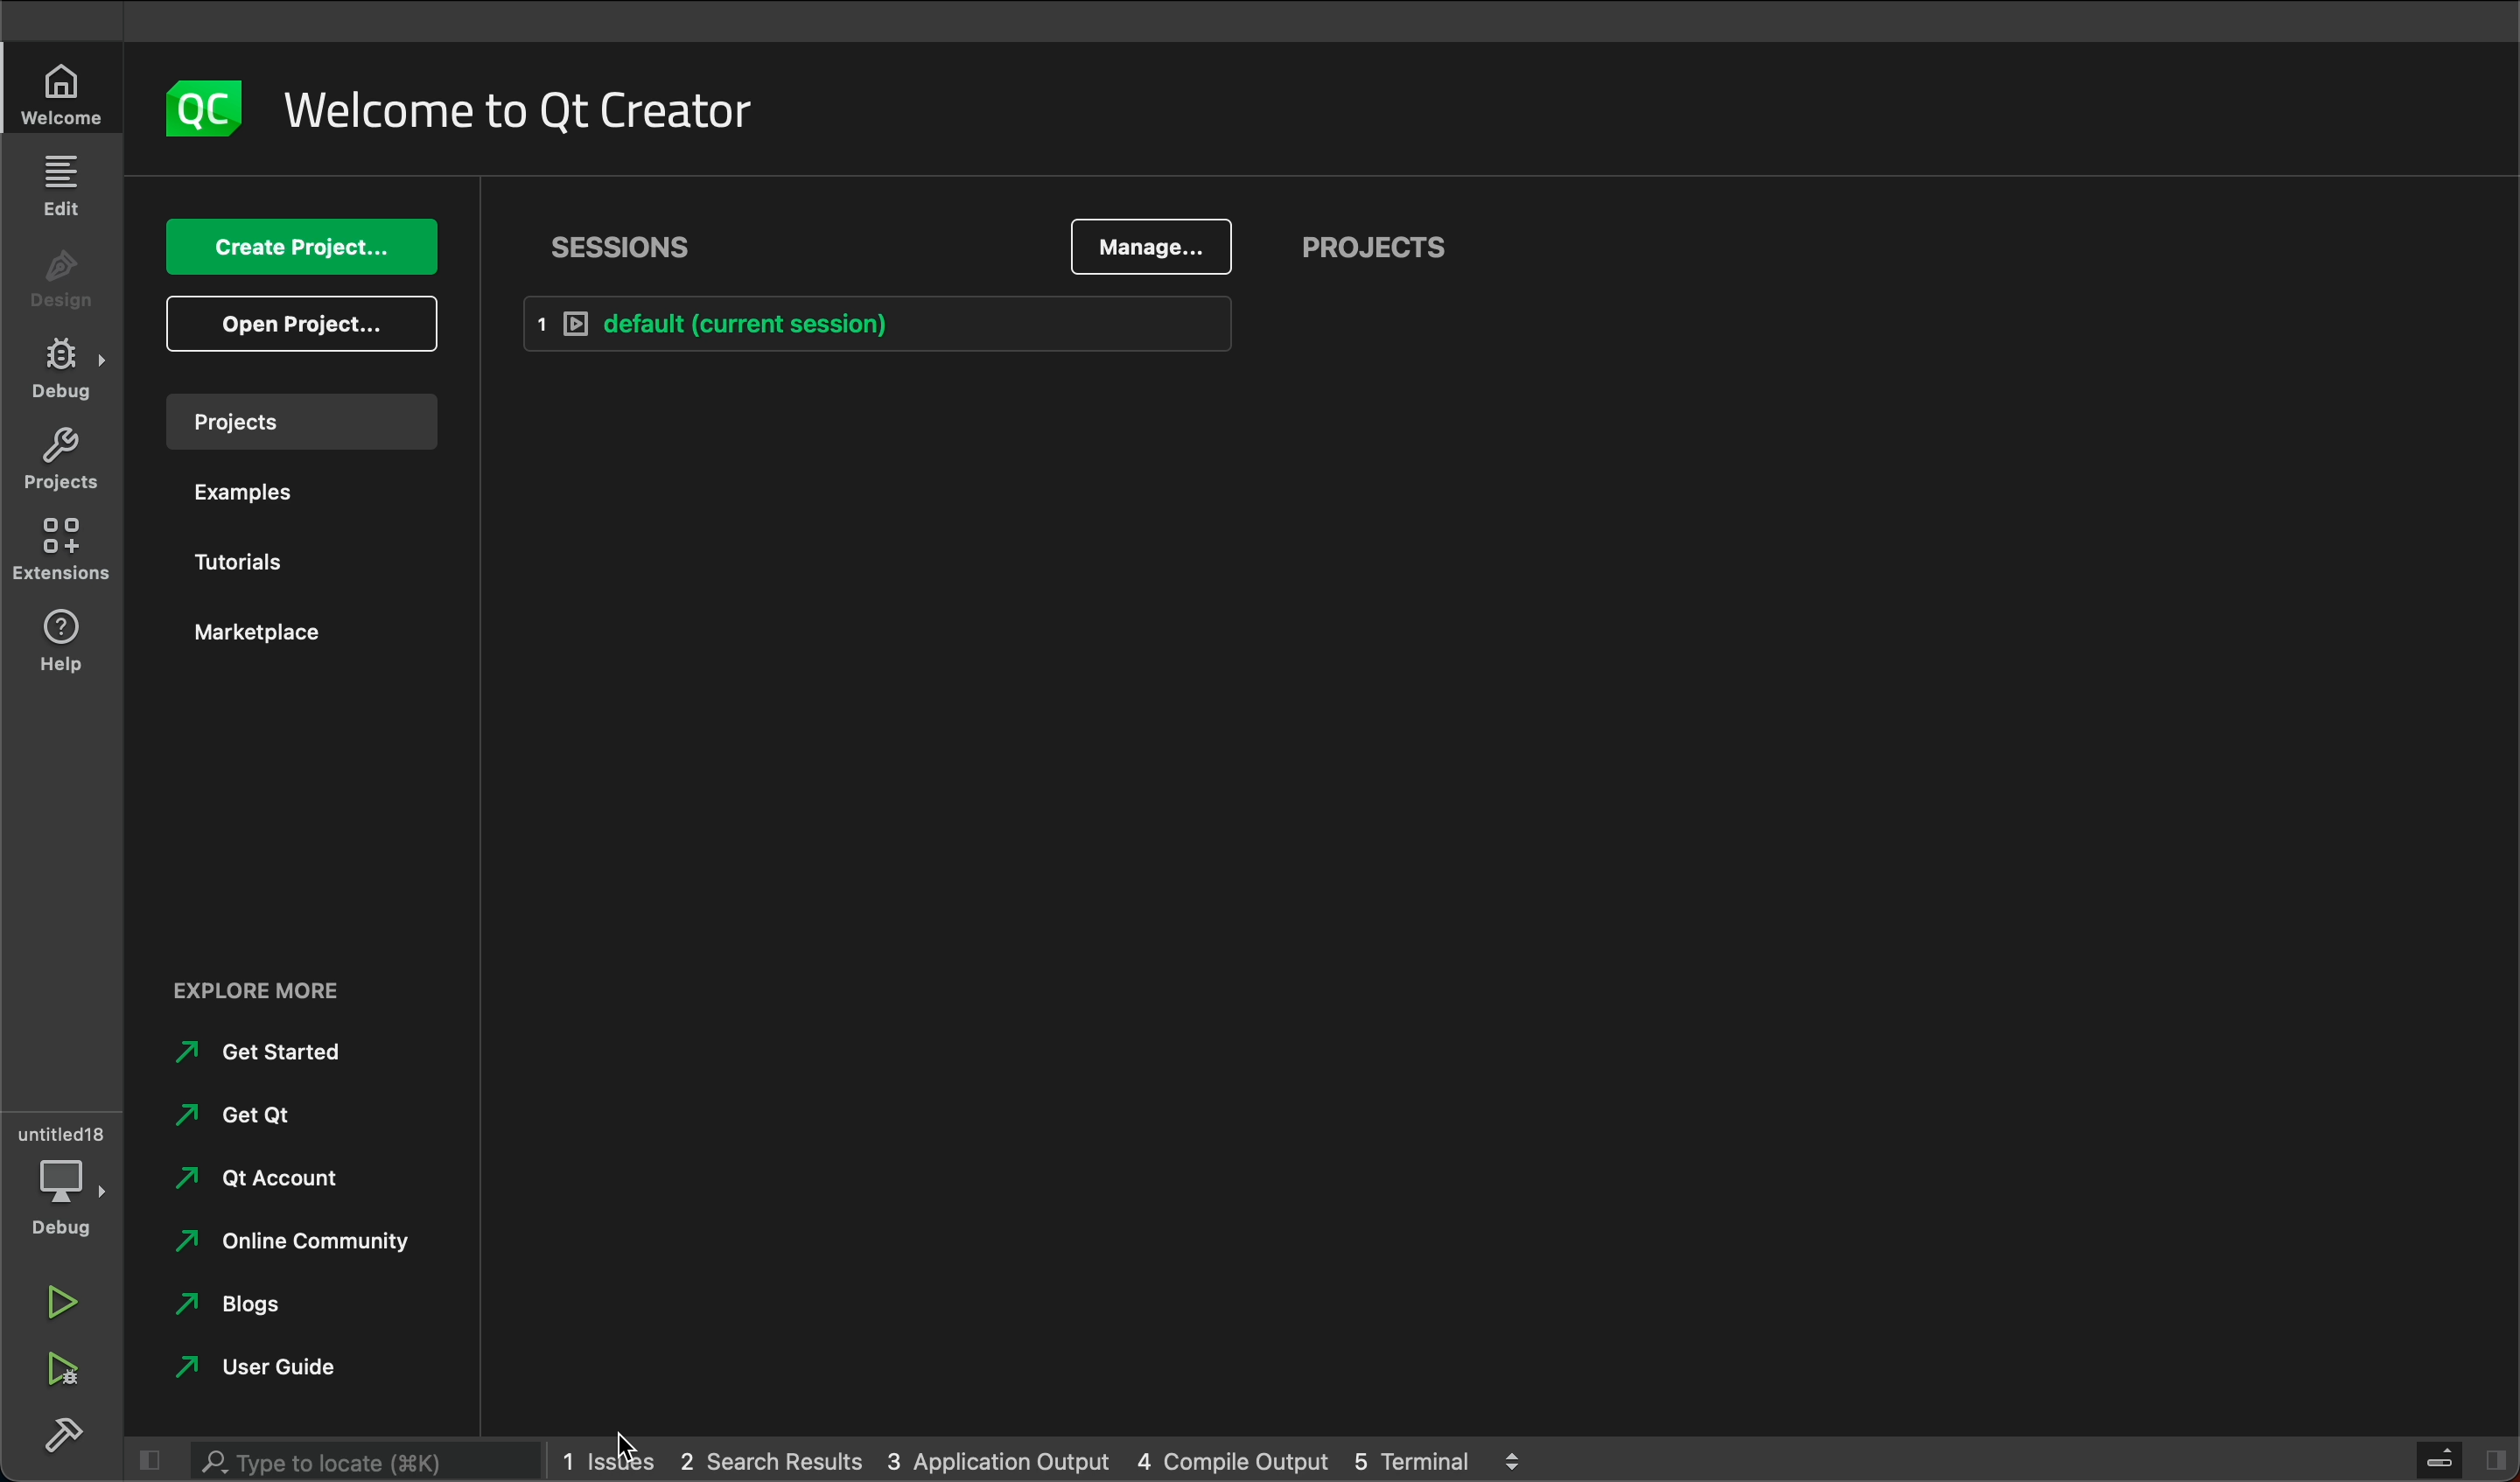 The height and width of the screenshot is (1482, 2520). Describe the element at coordinates (57, 1364) in the screenshot. I see `run debug` at that location.